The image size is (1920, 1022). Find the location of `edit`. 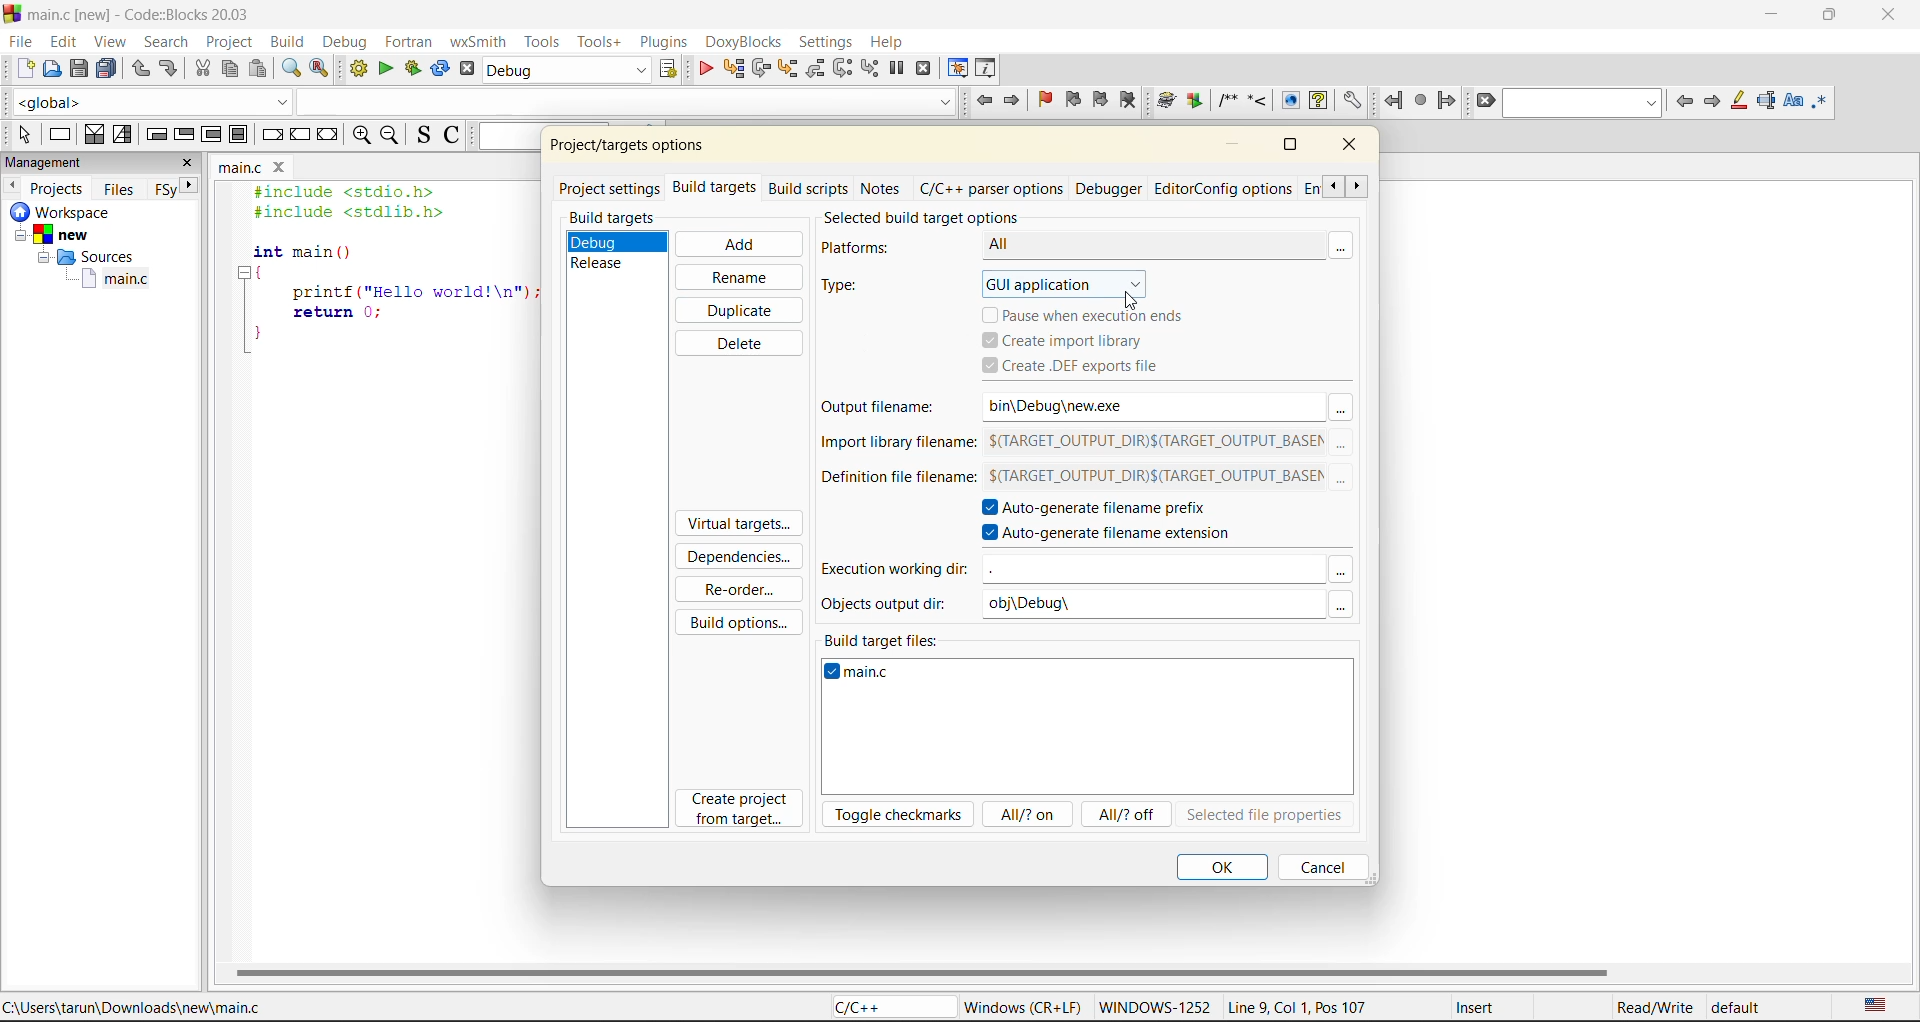

edit is located at coordinates (63, 40).